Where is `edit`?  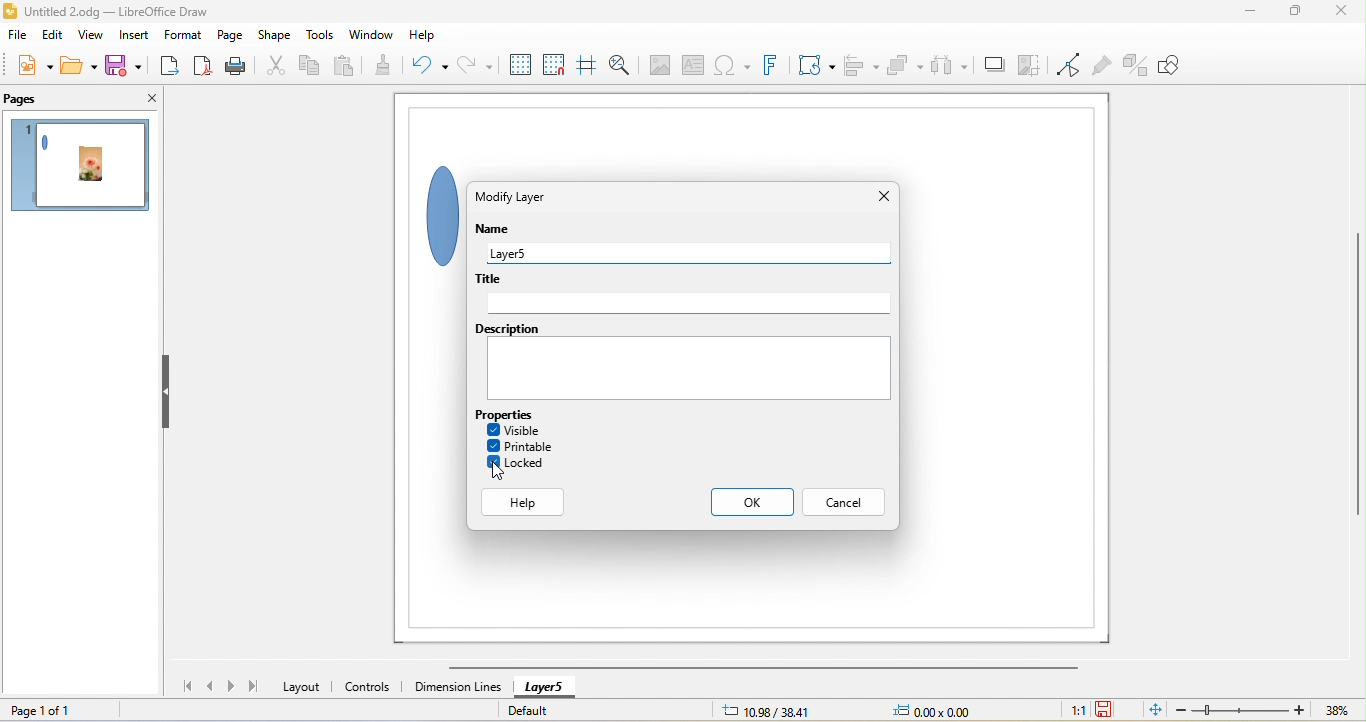
edit is located at coordinates (51, 39).